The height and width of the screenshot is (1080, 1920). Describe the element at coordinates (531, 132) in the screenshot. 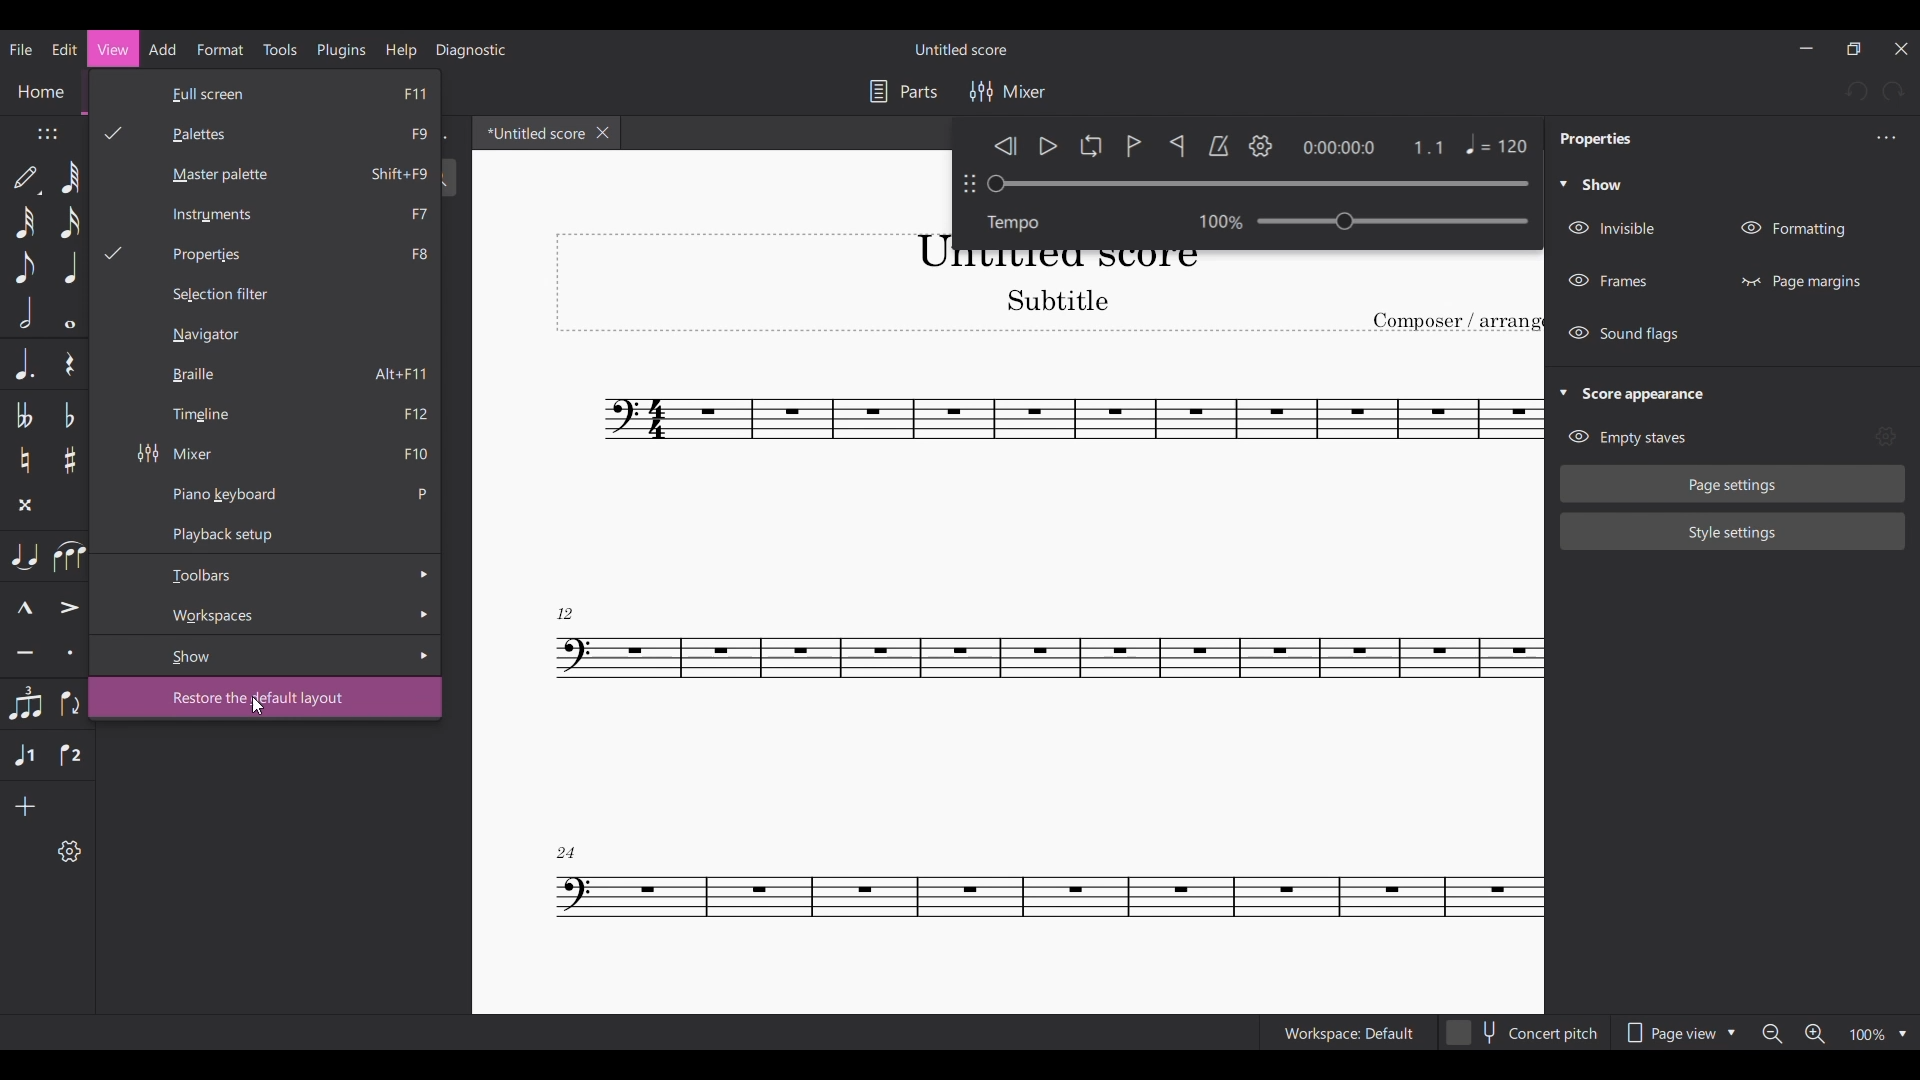

I see `*Untitled score` at that location.